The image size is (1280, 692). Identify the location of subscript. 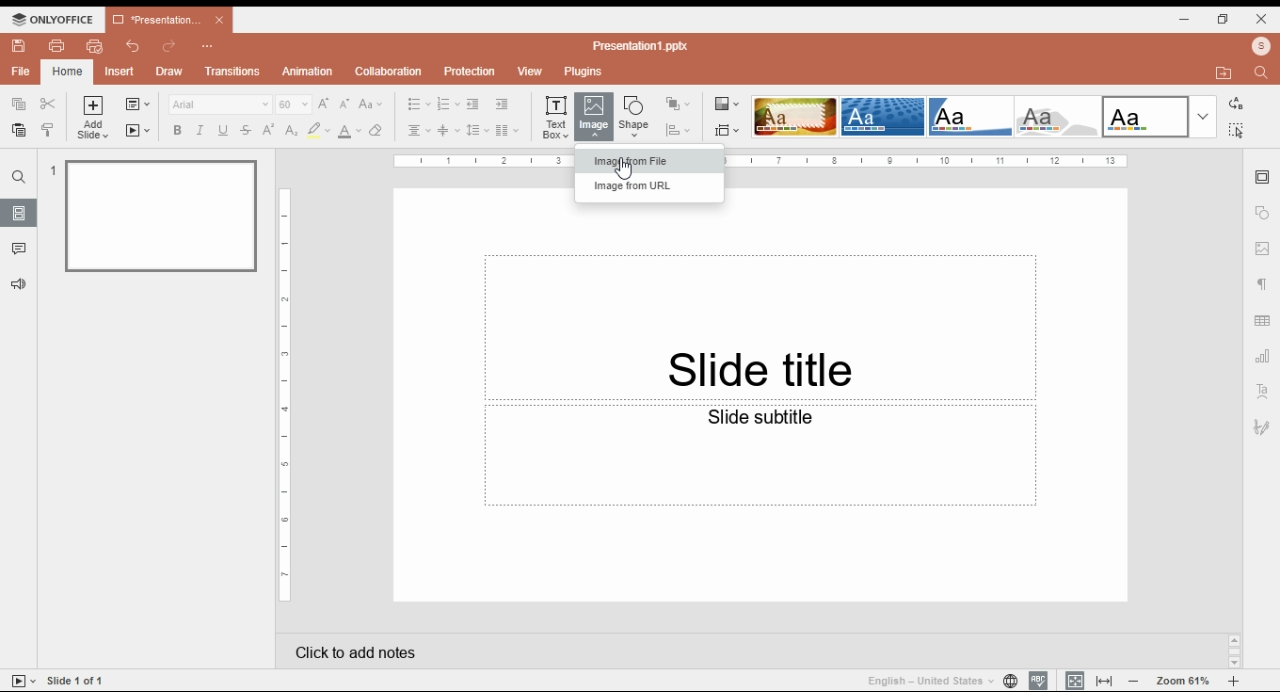
(291, 131).